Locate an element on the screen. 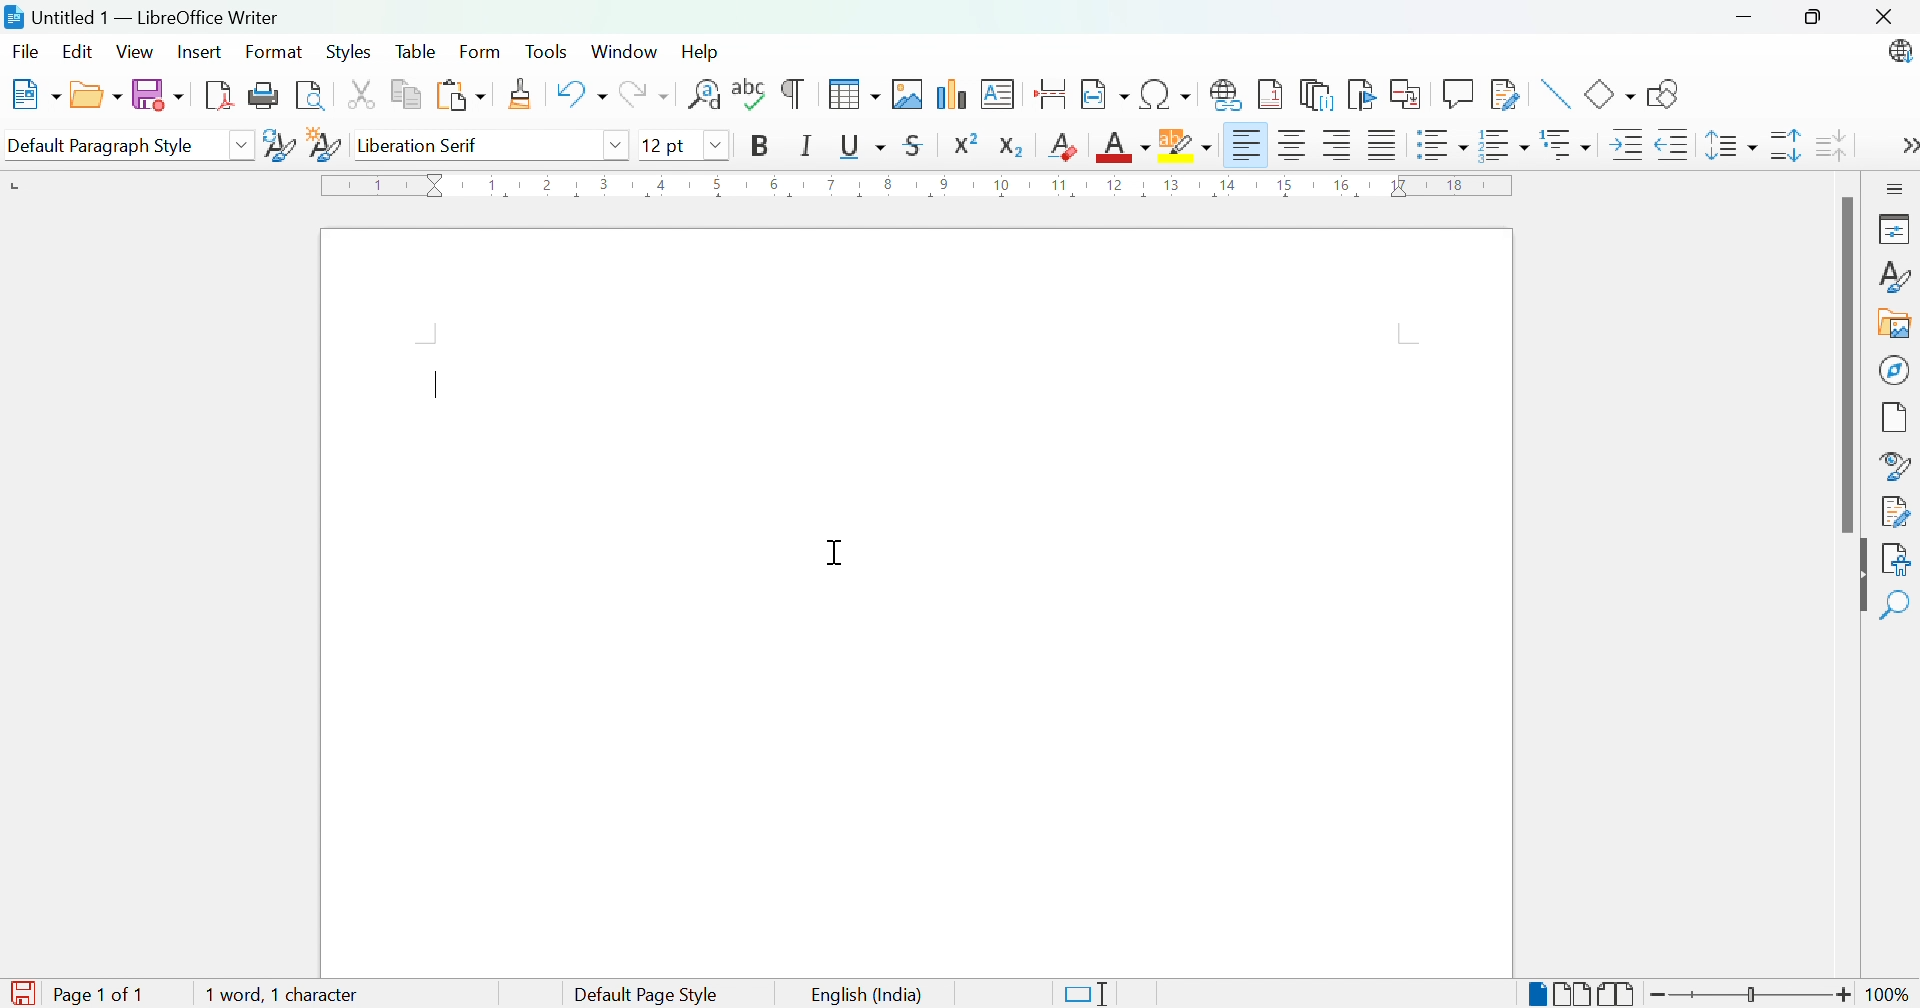  Insert footnote is located at coordinates (1272, 93).